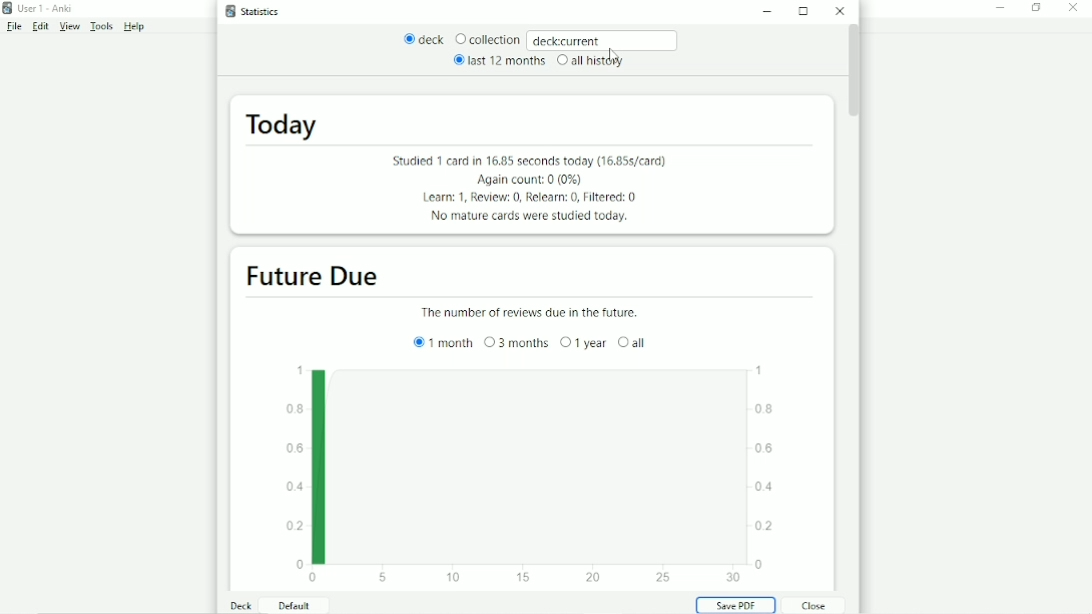 The height and width of the screenshot is (614, 1092). Describe the element at coordinates (520, 188) in the screenshot. I see `Study stats` at that location.